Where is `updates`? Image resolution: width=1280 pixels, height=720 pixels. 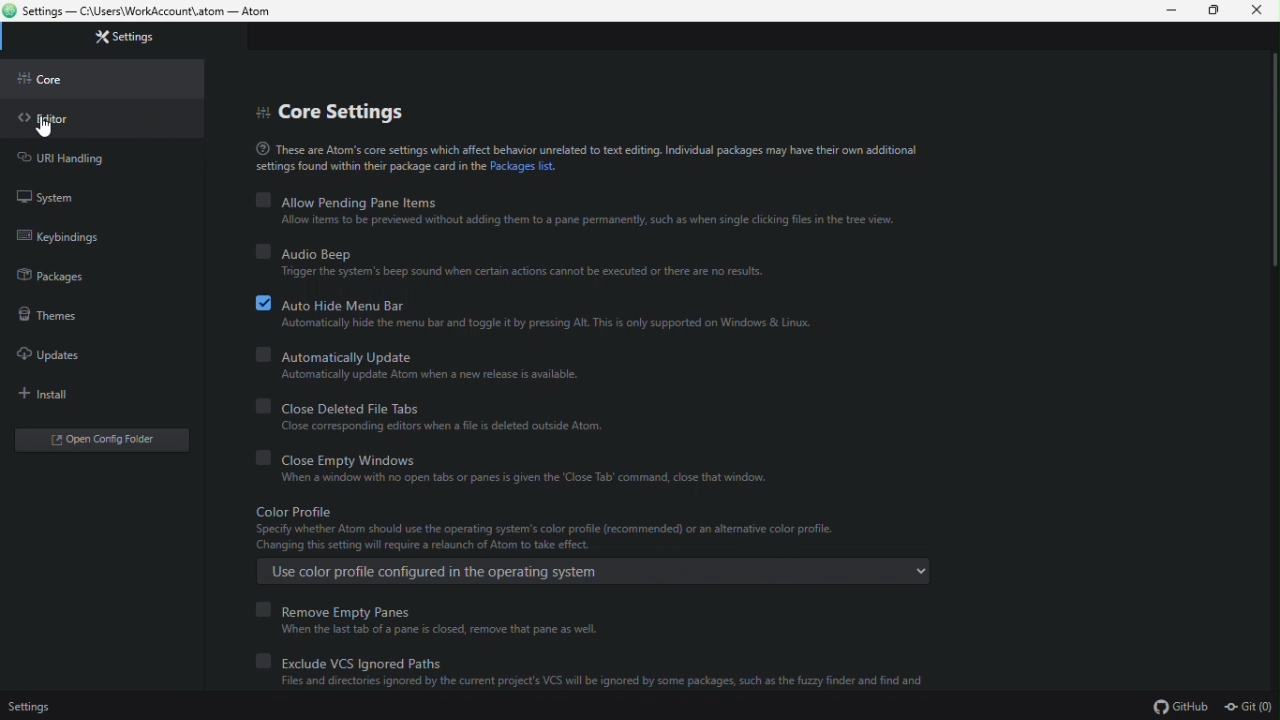
updates is located at coordinates (100, 354).